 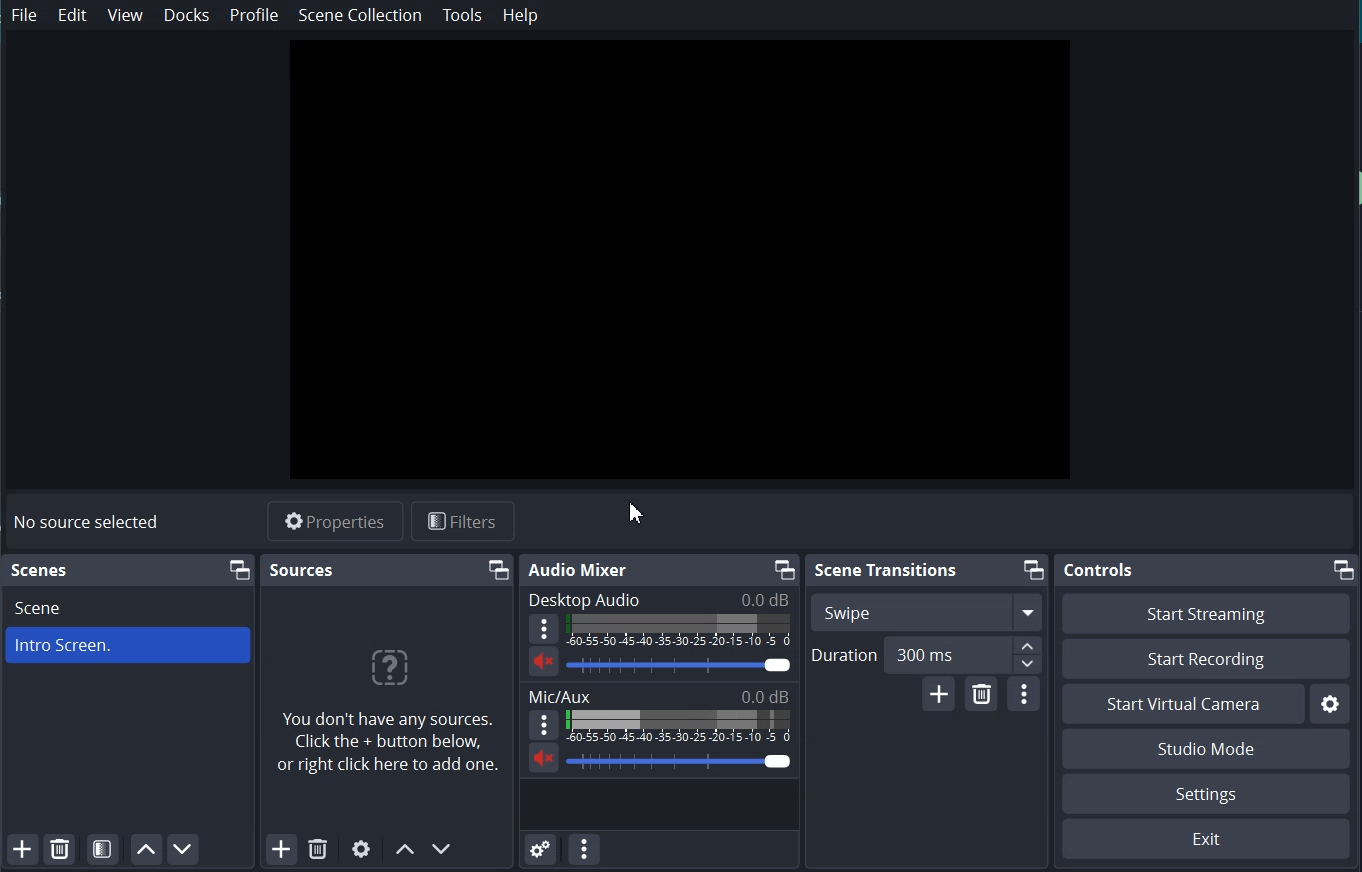 What do you see at coordinates (1345, 569) in the screenshot?
I see `Maximize` at bounding box center [1345, 569].